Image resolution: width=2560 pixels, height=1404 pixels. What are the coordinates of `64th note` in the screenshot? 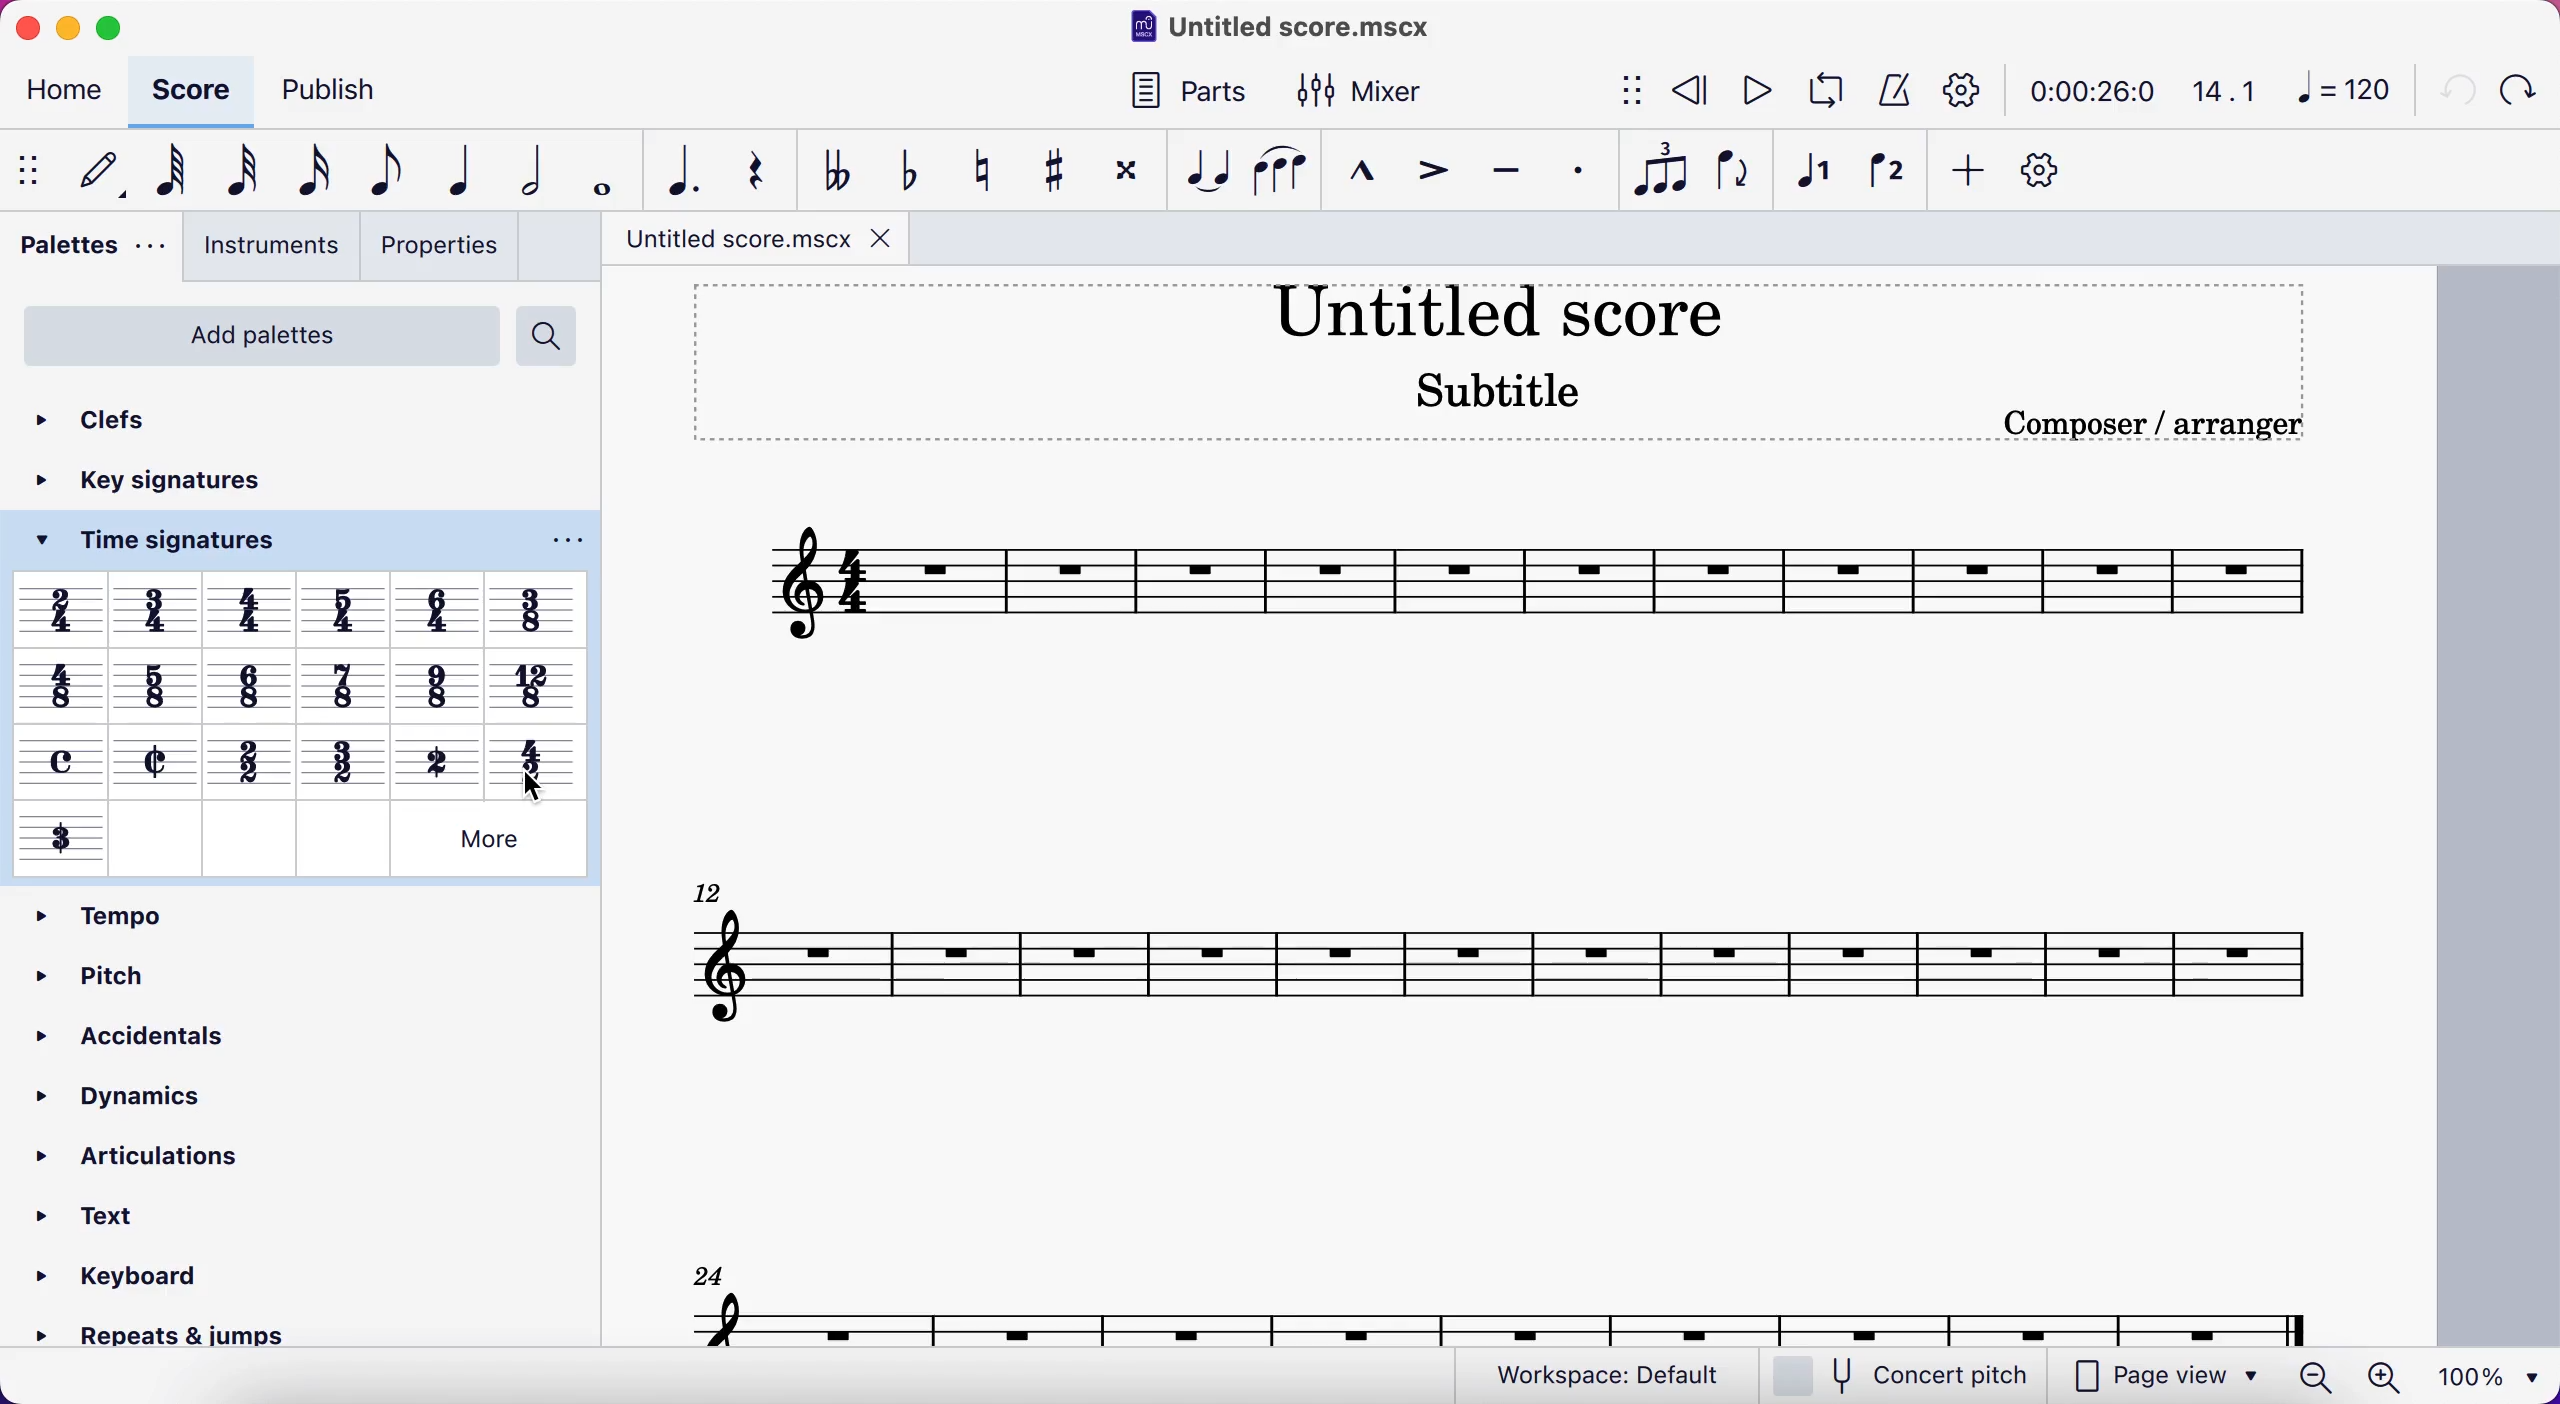 It's located at (166, 173).